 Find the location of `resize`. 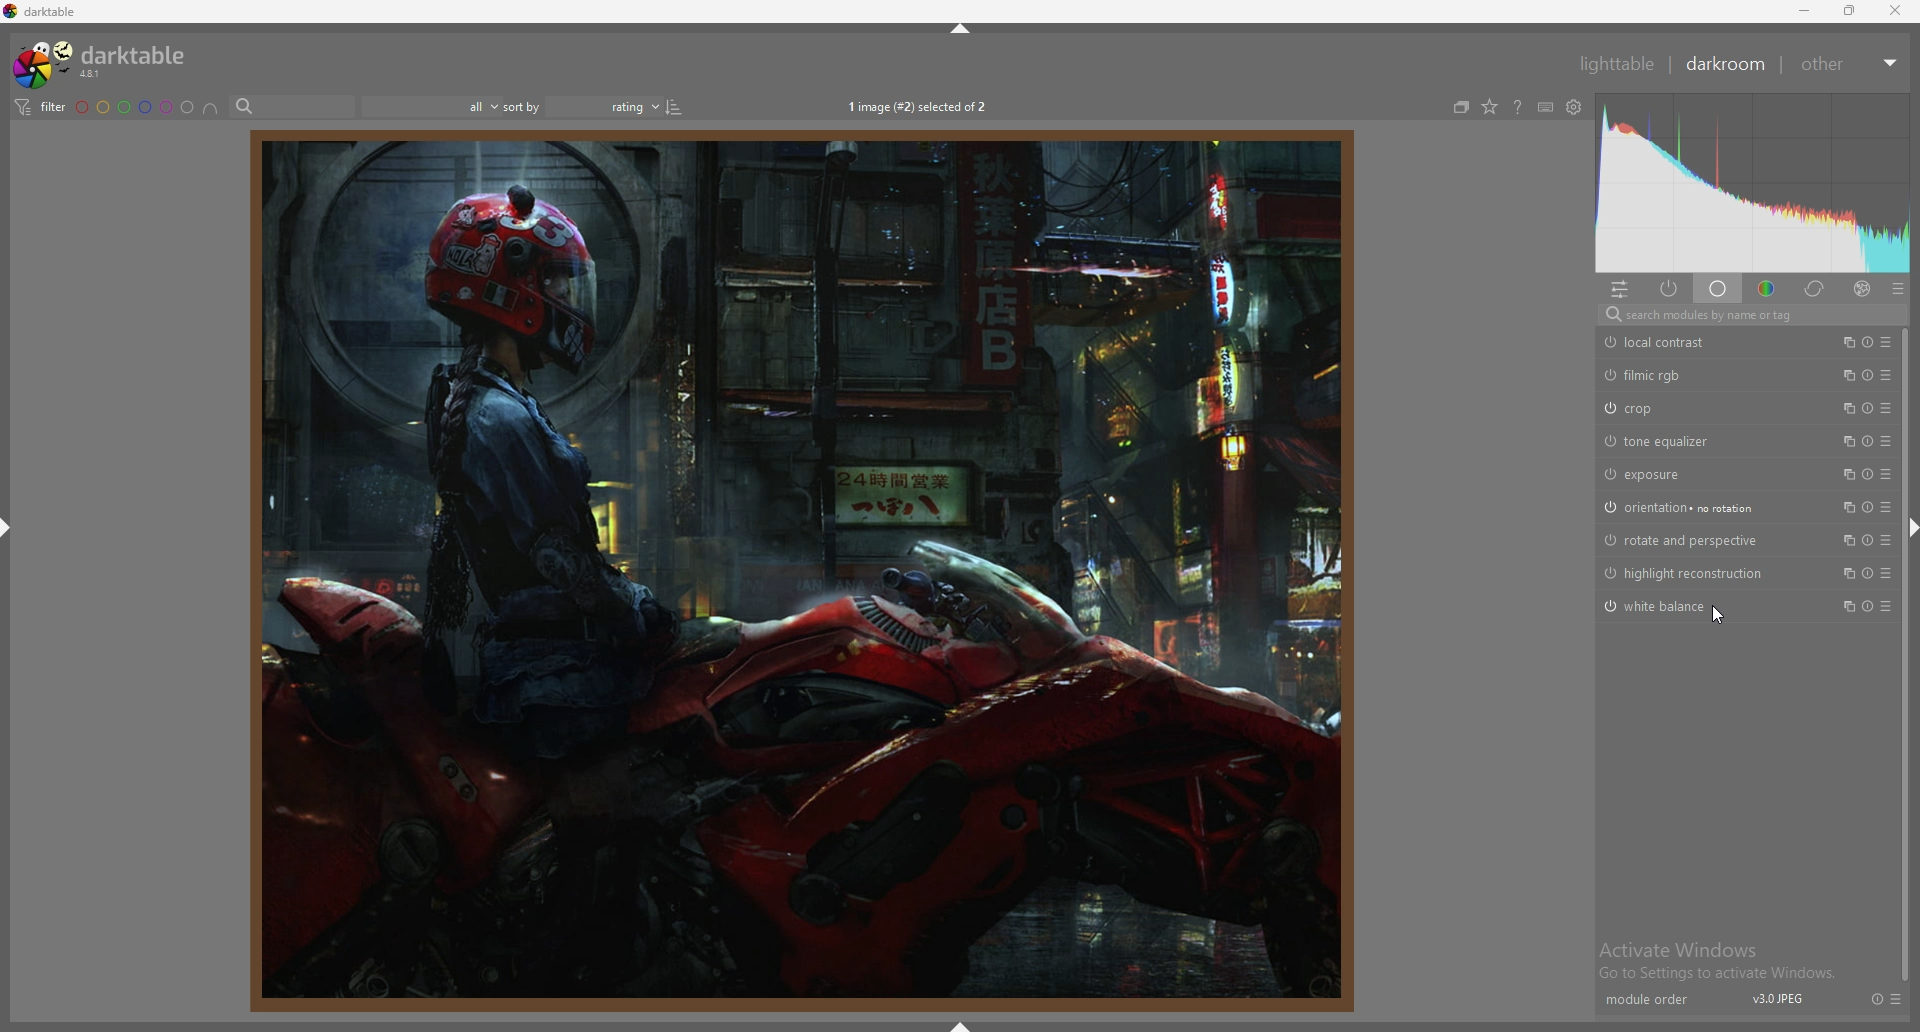

resize is located at coordinates (1847, 11).